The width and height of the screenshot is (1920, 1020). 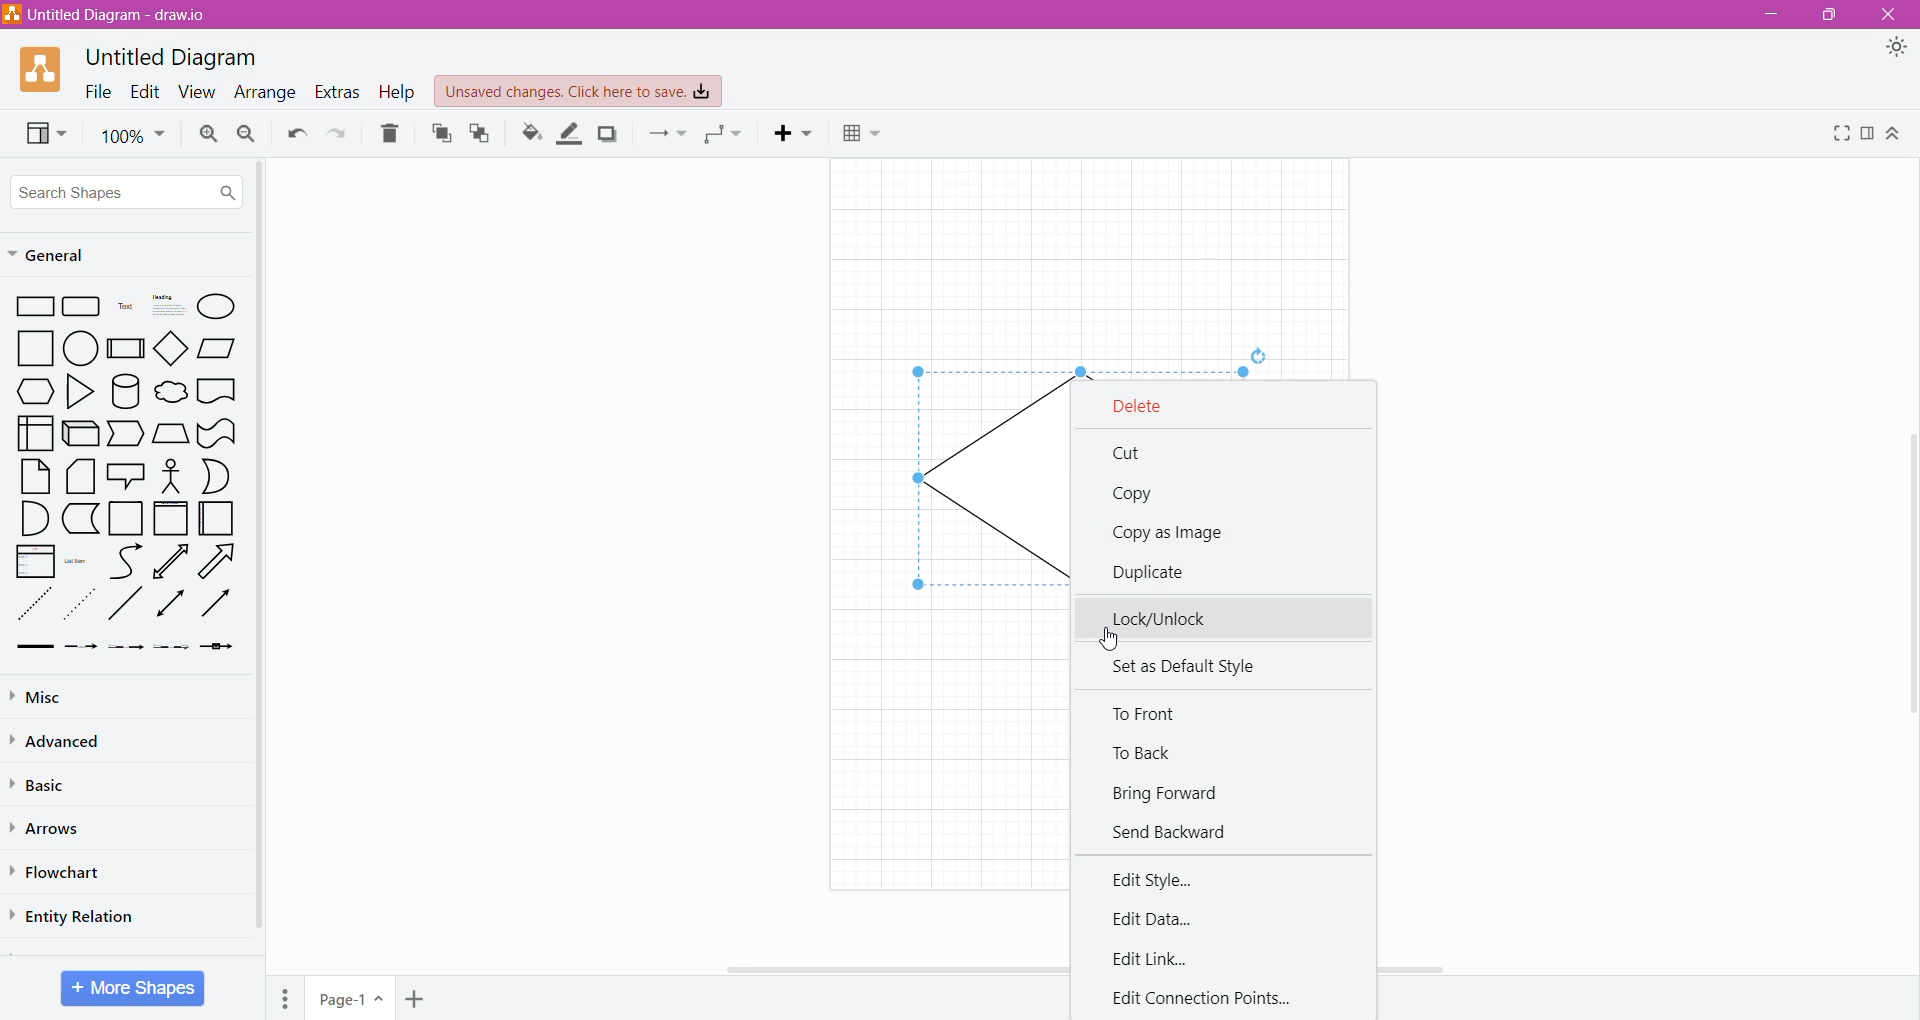 I want to click on Redo, so click(x=336, y=134).